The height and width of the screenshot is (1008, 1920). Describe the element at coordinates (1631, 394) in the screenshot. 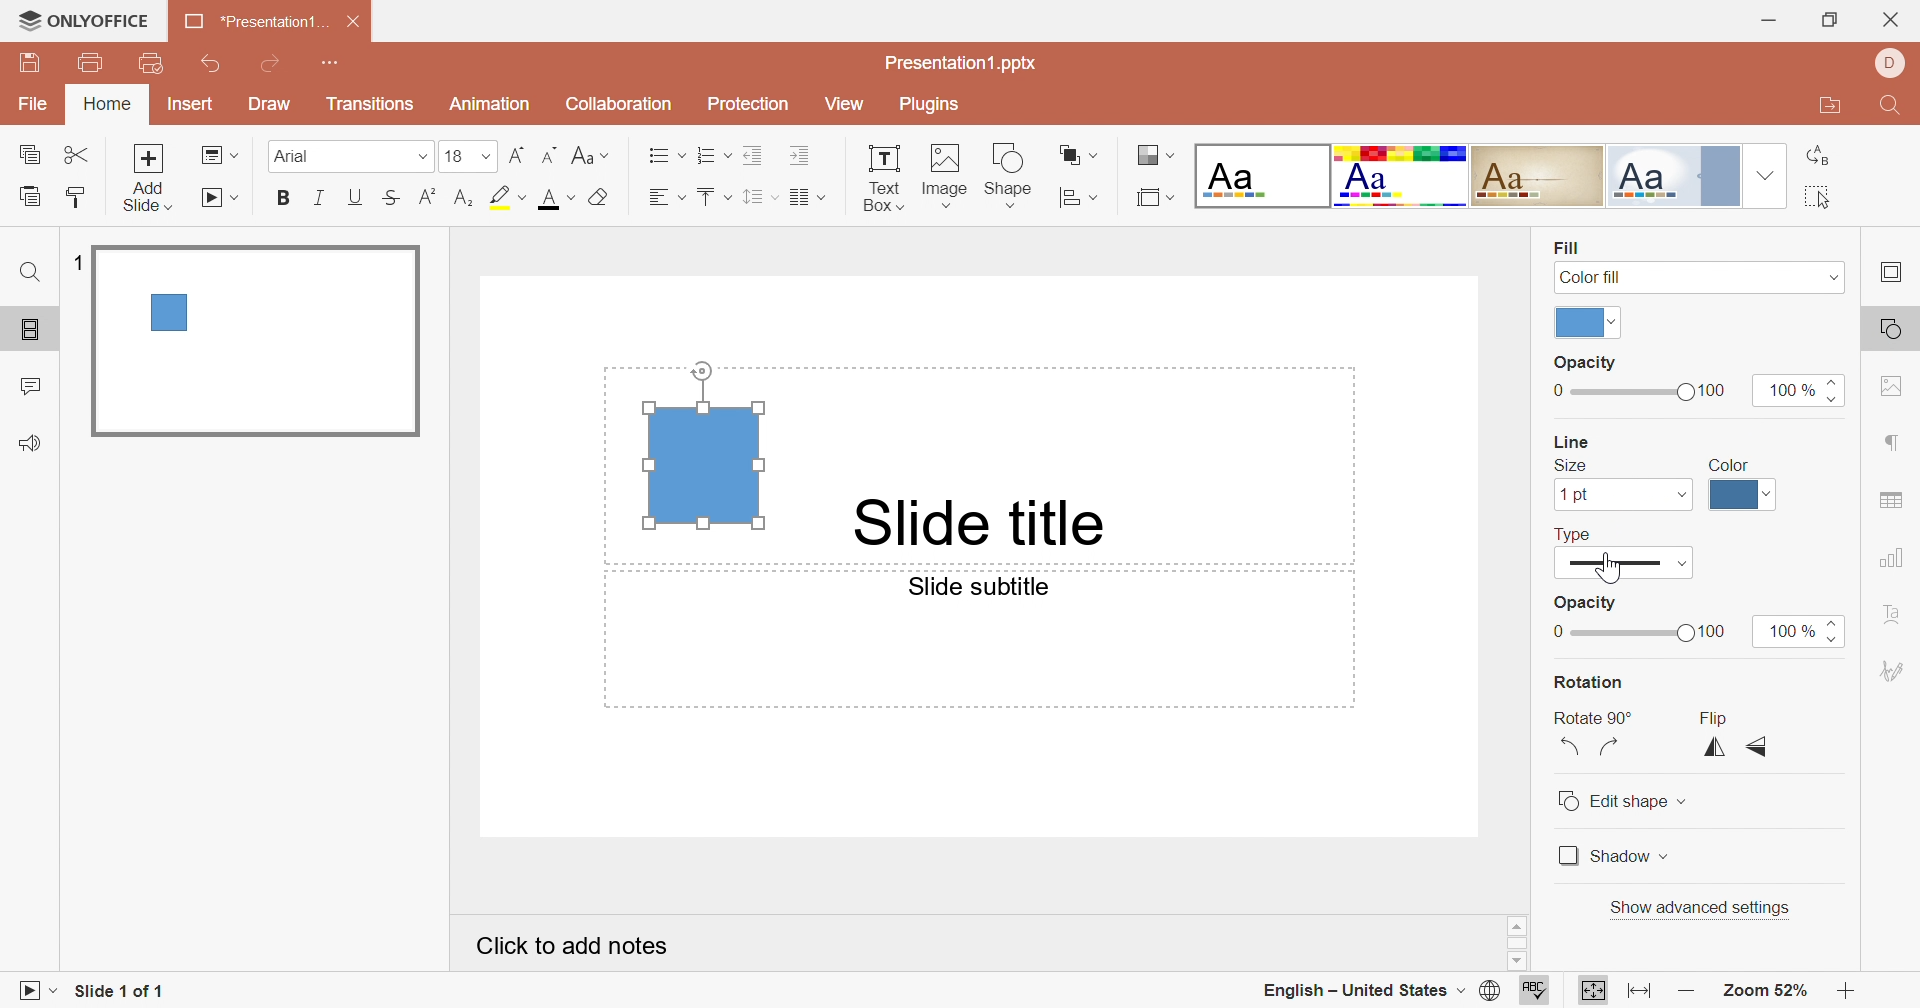

I see `Slider` at that location.